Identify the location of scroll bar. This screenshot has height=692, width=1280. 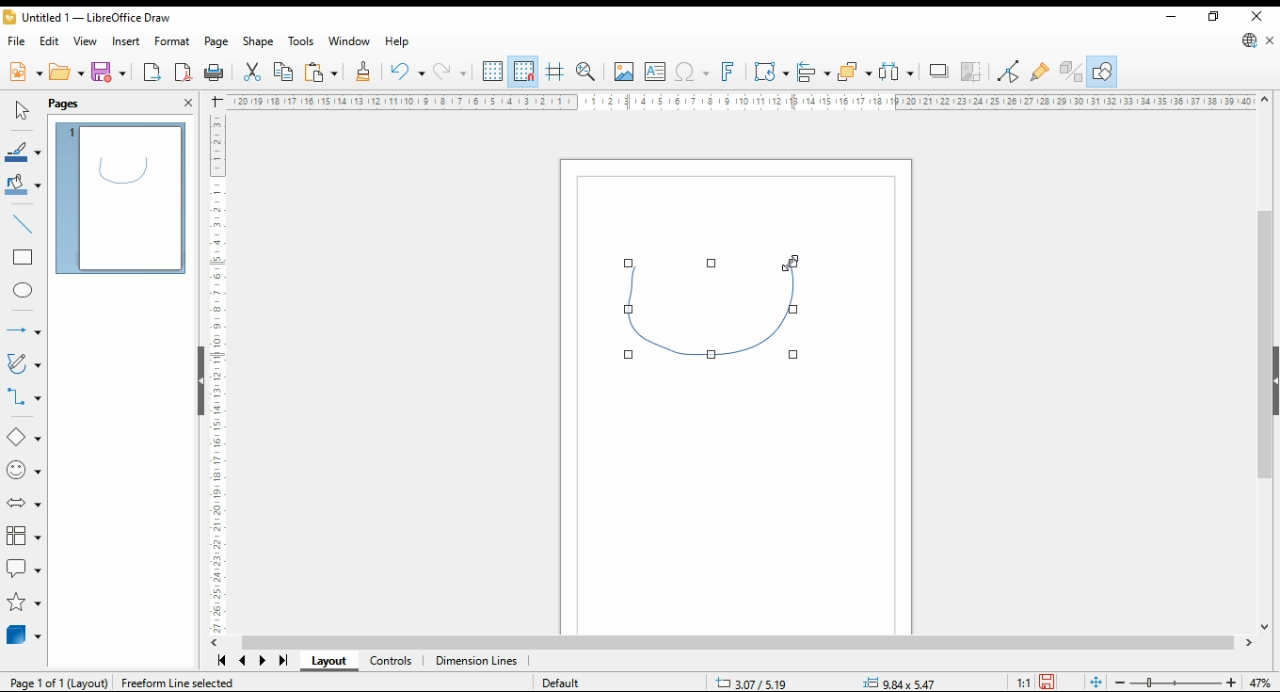
(743, 643).